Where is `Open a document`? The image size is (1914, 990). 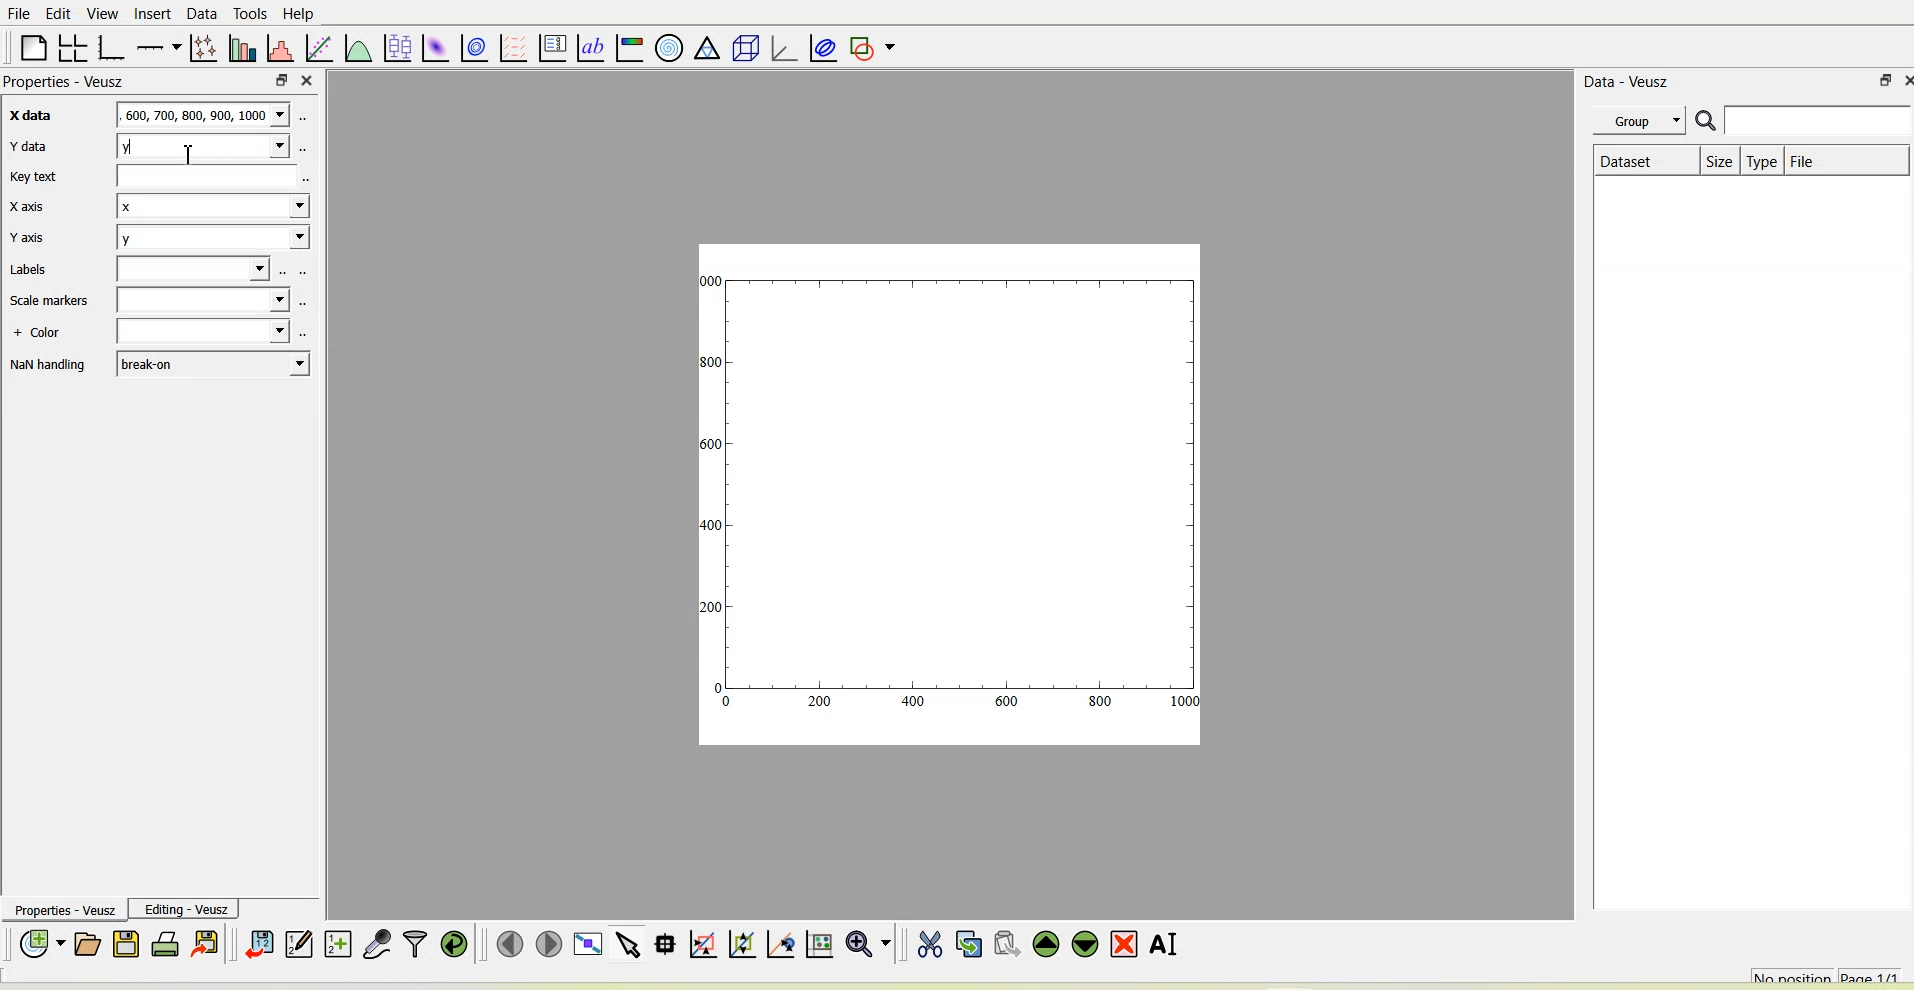 Open a document is located at coordinates (89, 945).